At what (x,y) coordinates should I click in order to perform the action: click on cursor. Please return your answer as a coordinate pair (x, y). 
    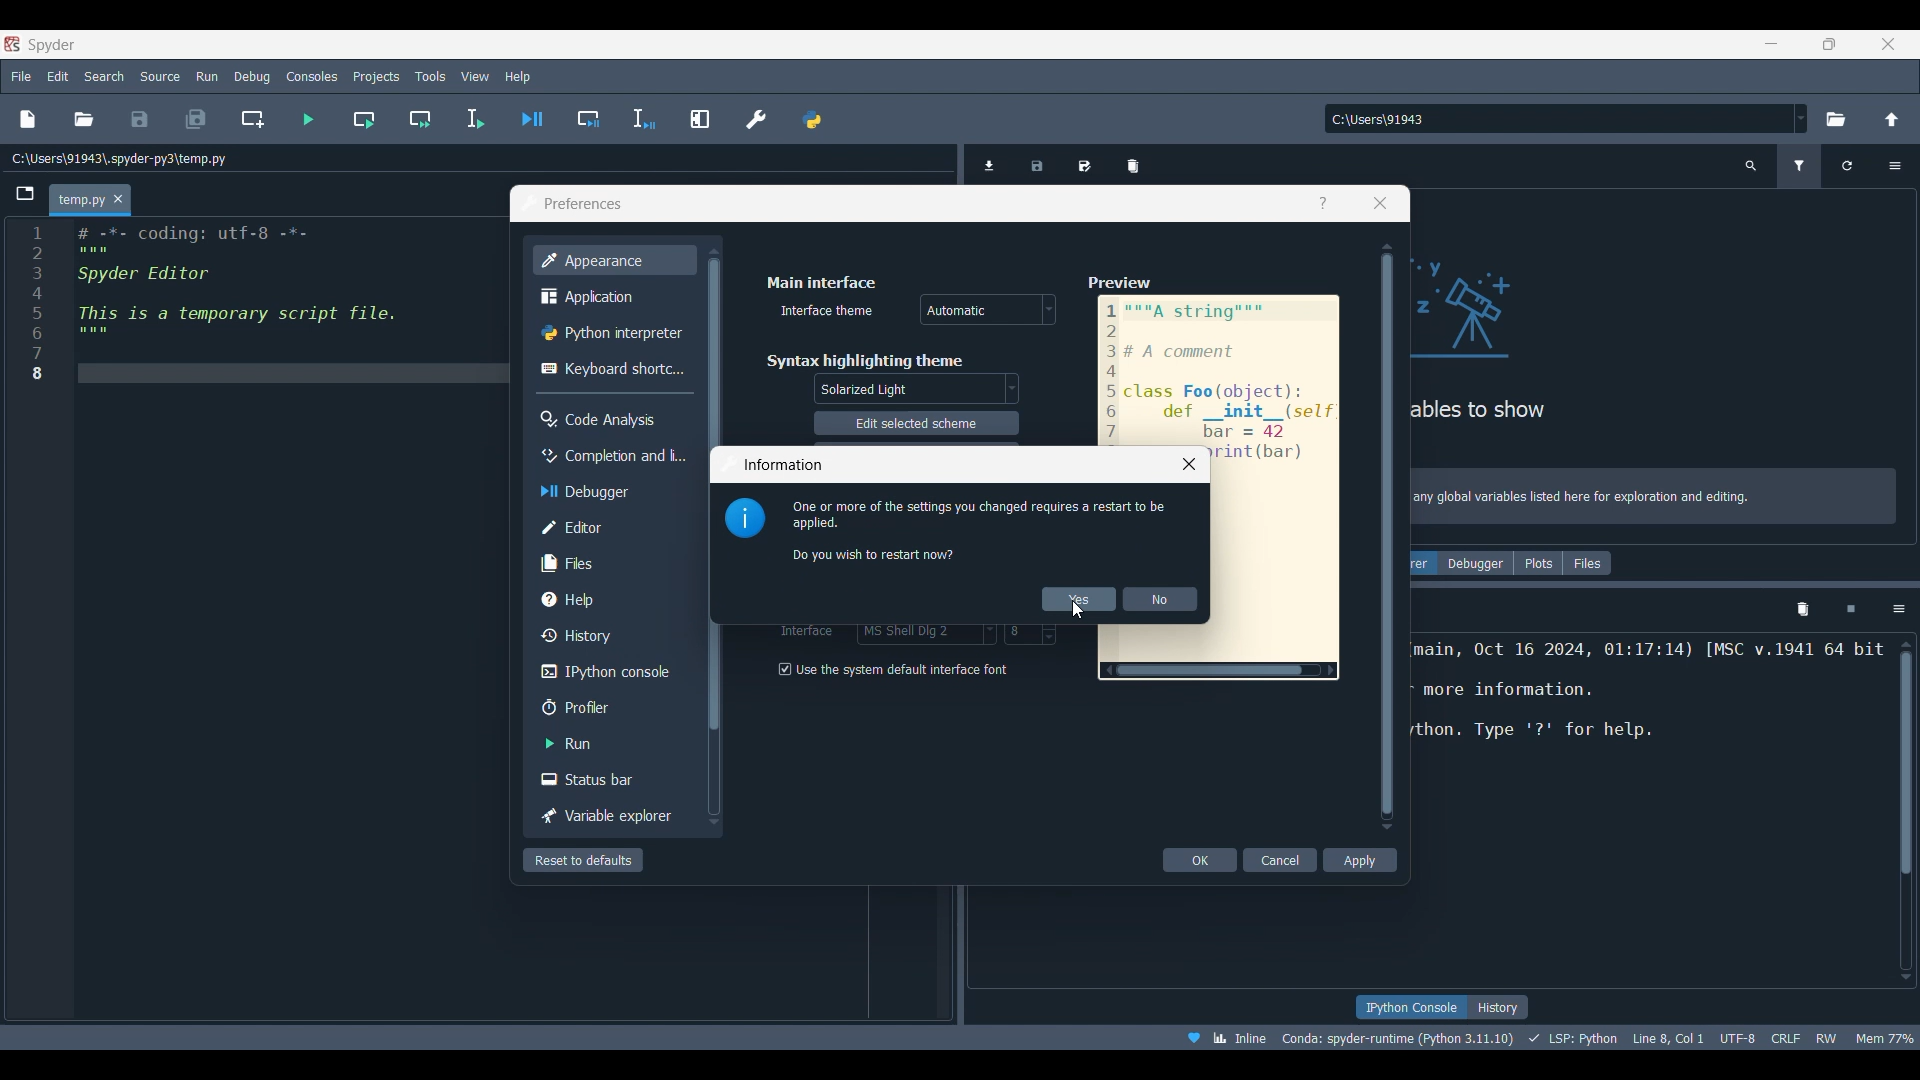
    Looking at the image, I should click on (1086, 610).